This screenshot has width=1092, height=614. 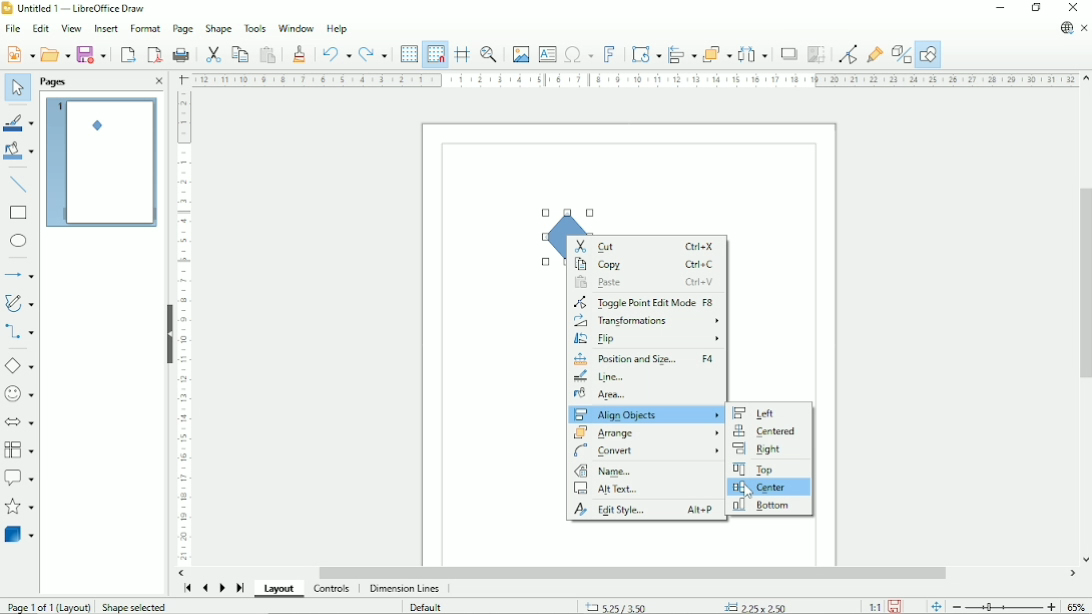 What do you see at coordinates (409, 54) in the screenshot?
I see `Display grid` at bounding box center [409, 54].